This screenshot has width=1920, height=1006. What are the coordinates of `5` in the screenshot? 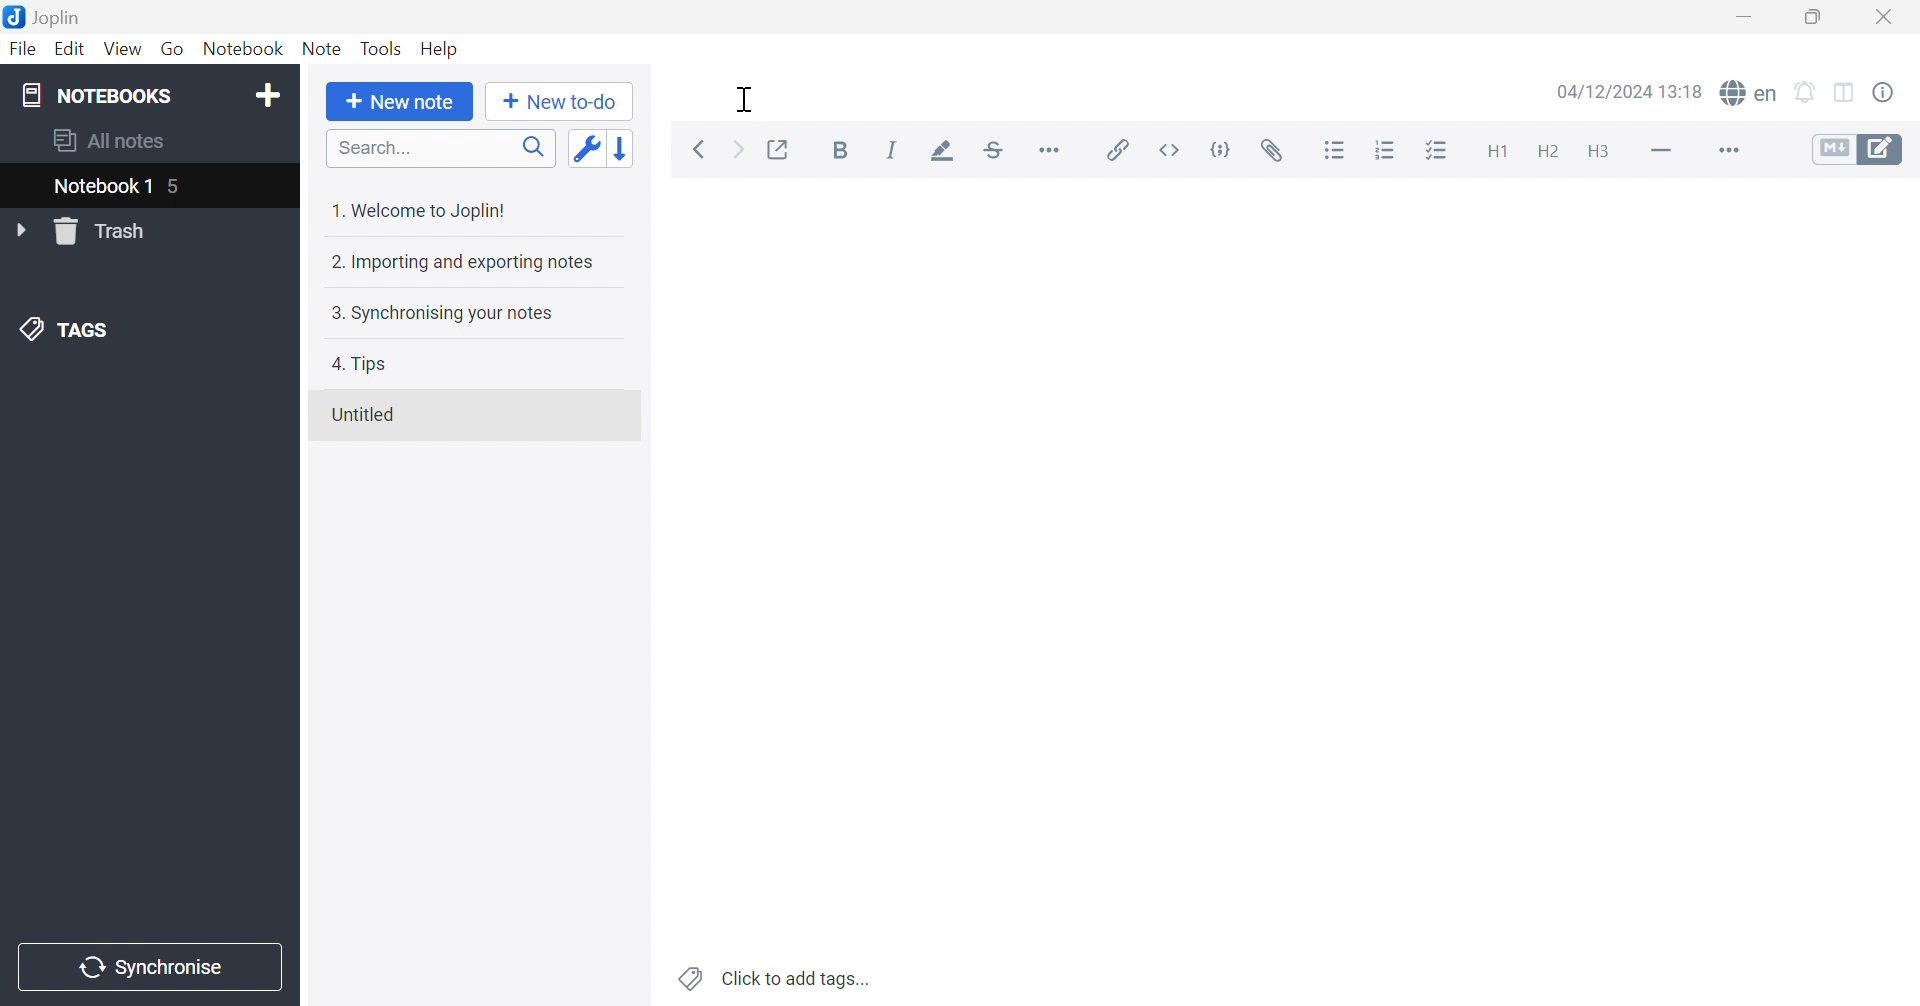 It's located at (183, 186).